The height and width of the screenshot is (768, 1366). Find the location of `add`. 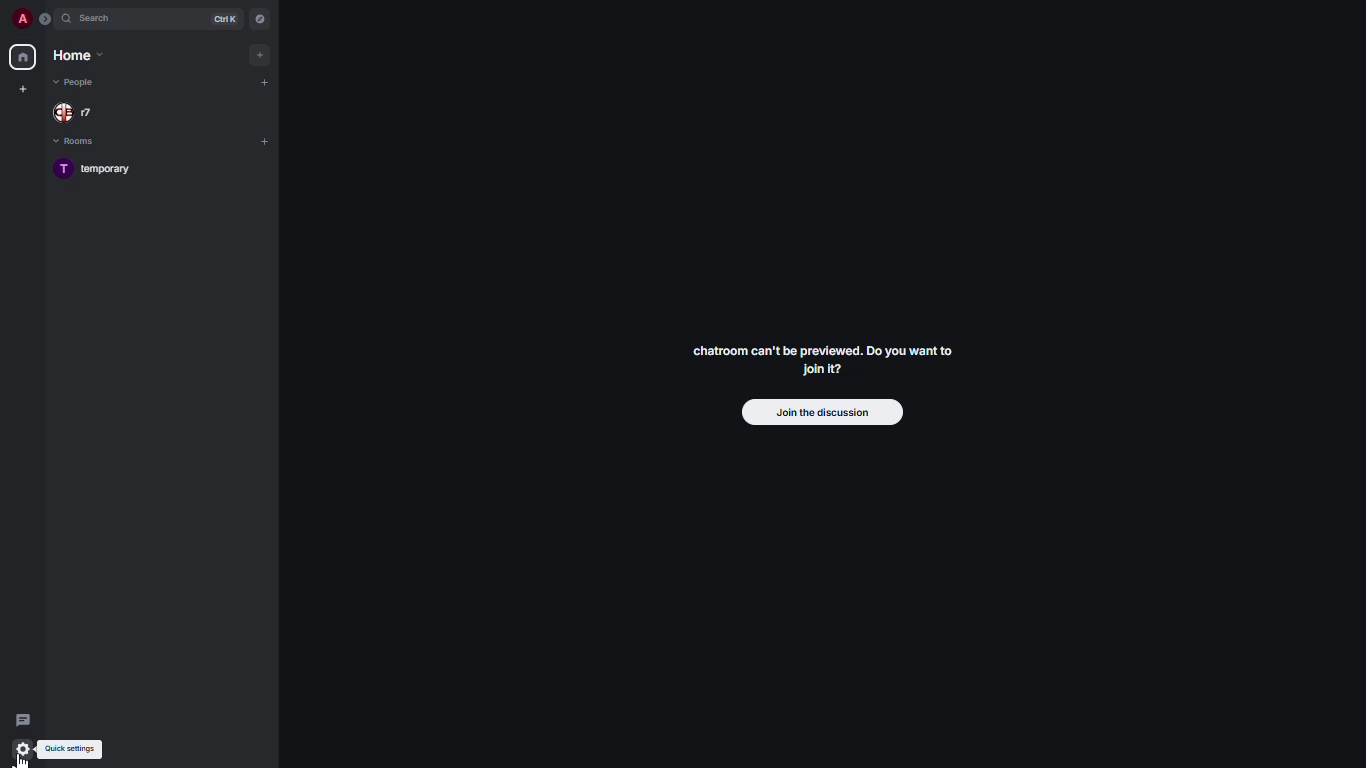

add is located at coordinates (266, 141).